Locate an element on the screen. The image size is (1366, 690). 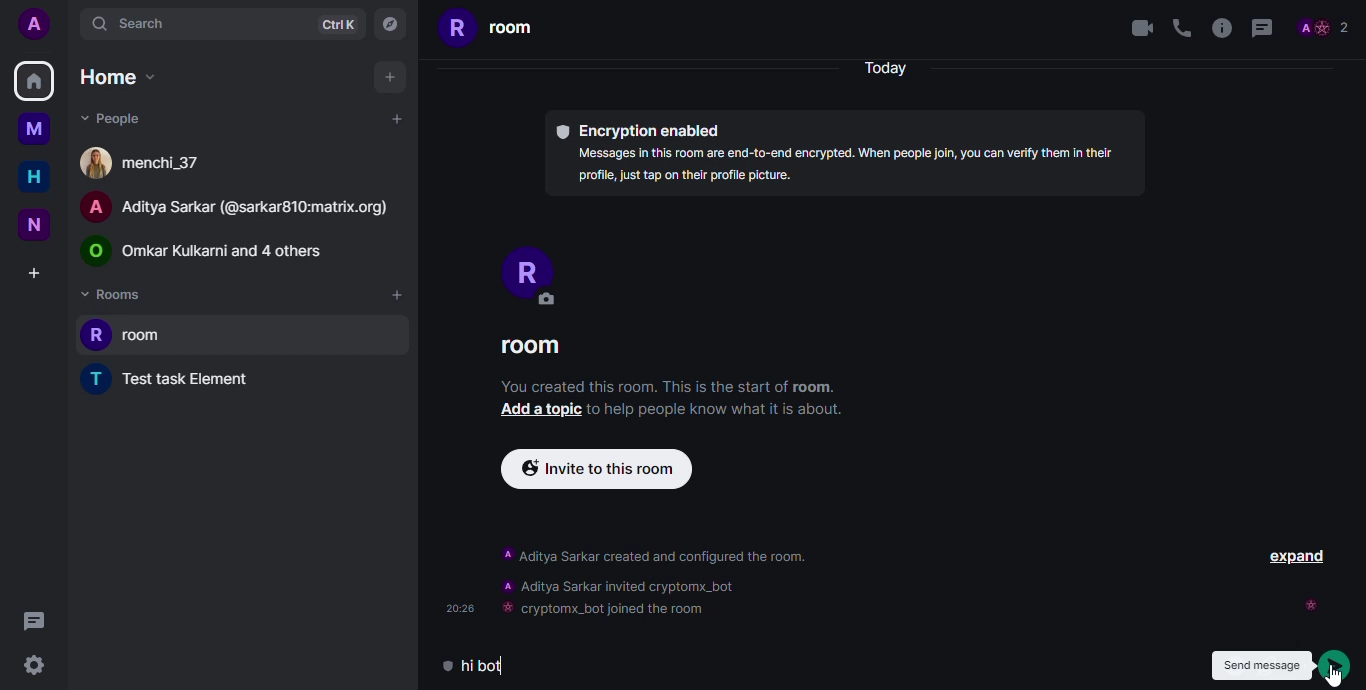
home is located at coordinates (119, 76).